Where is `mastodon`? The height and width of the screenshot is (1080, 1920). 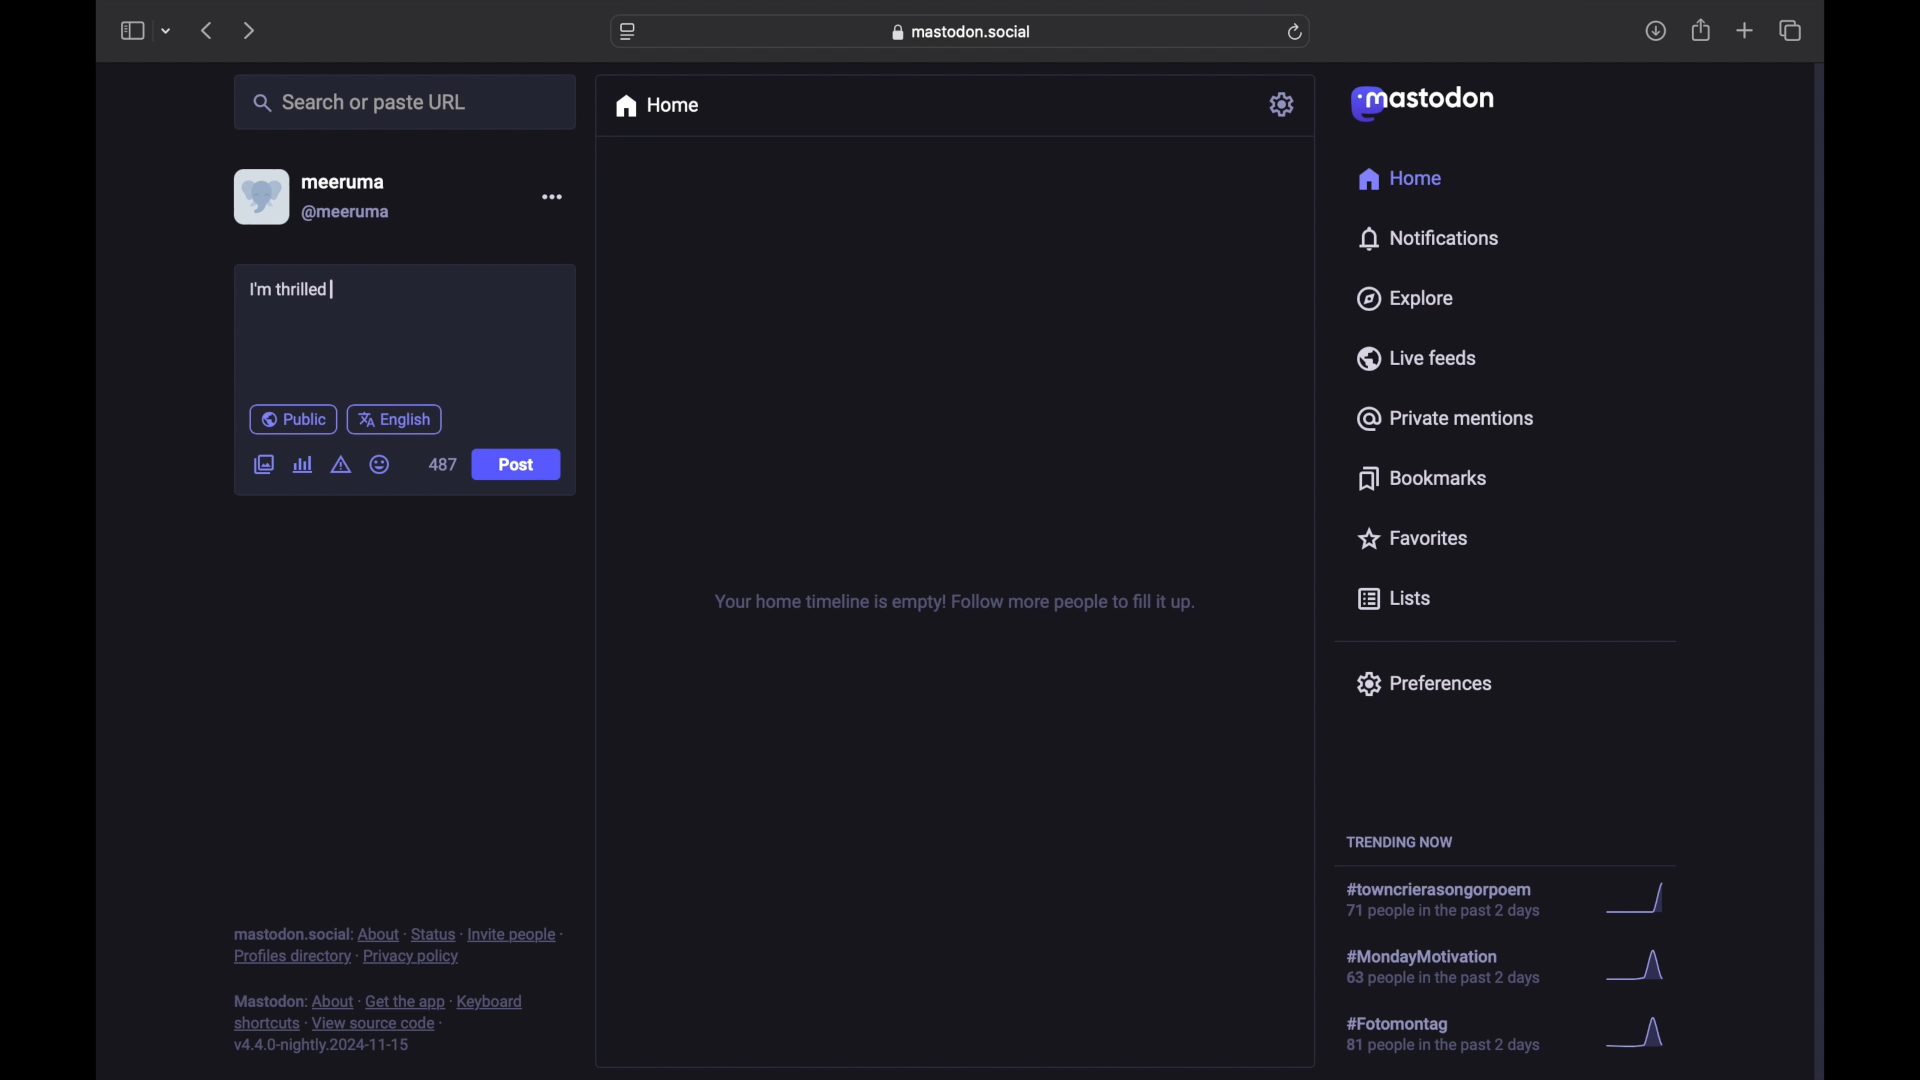 mastodon is located at coordinates (1423, 104).